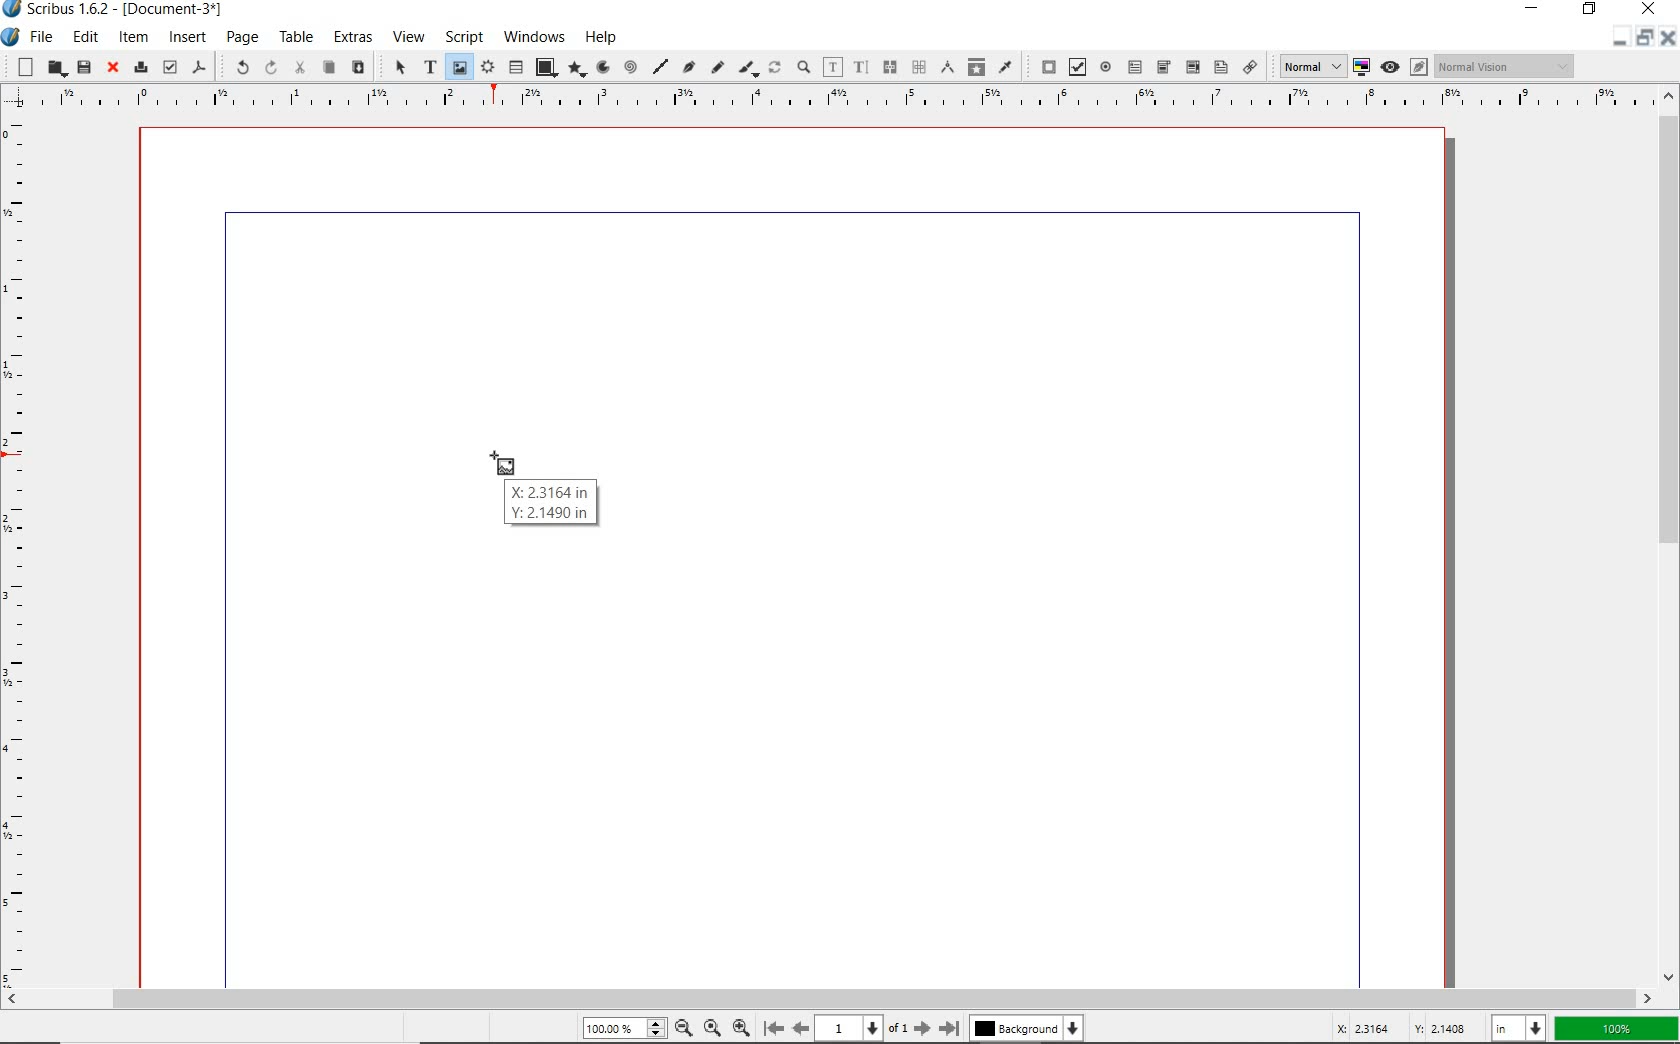 The width and height of the screenshot is (1680, 1044). Describe the element at coordinates (1220, 66) in the screenshot. I see `pdf list box` at that location.